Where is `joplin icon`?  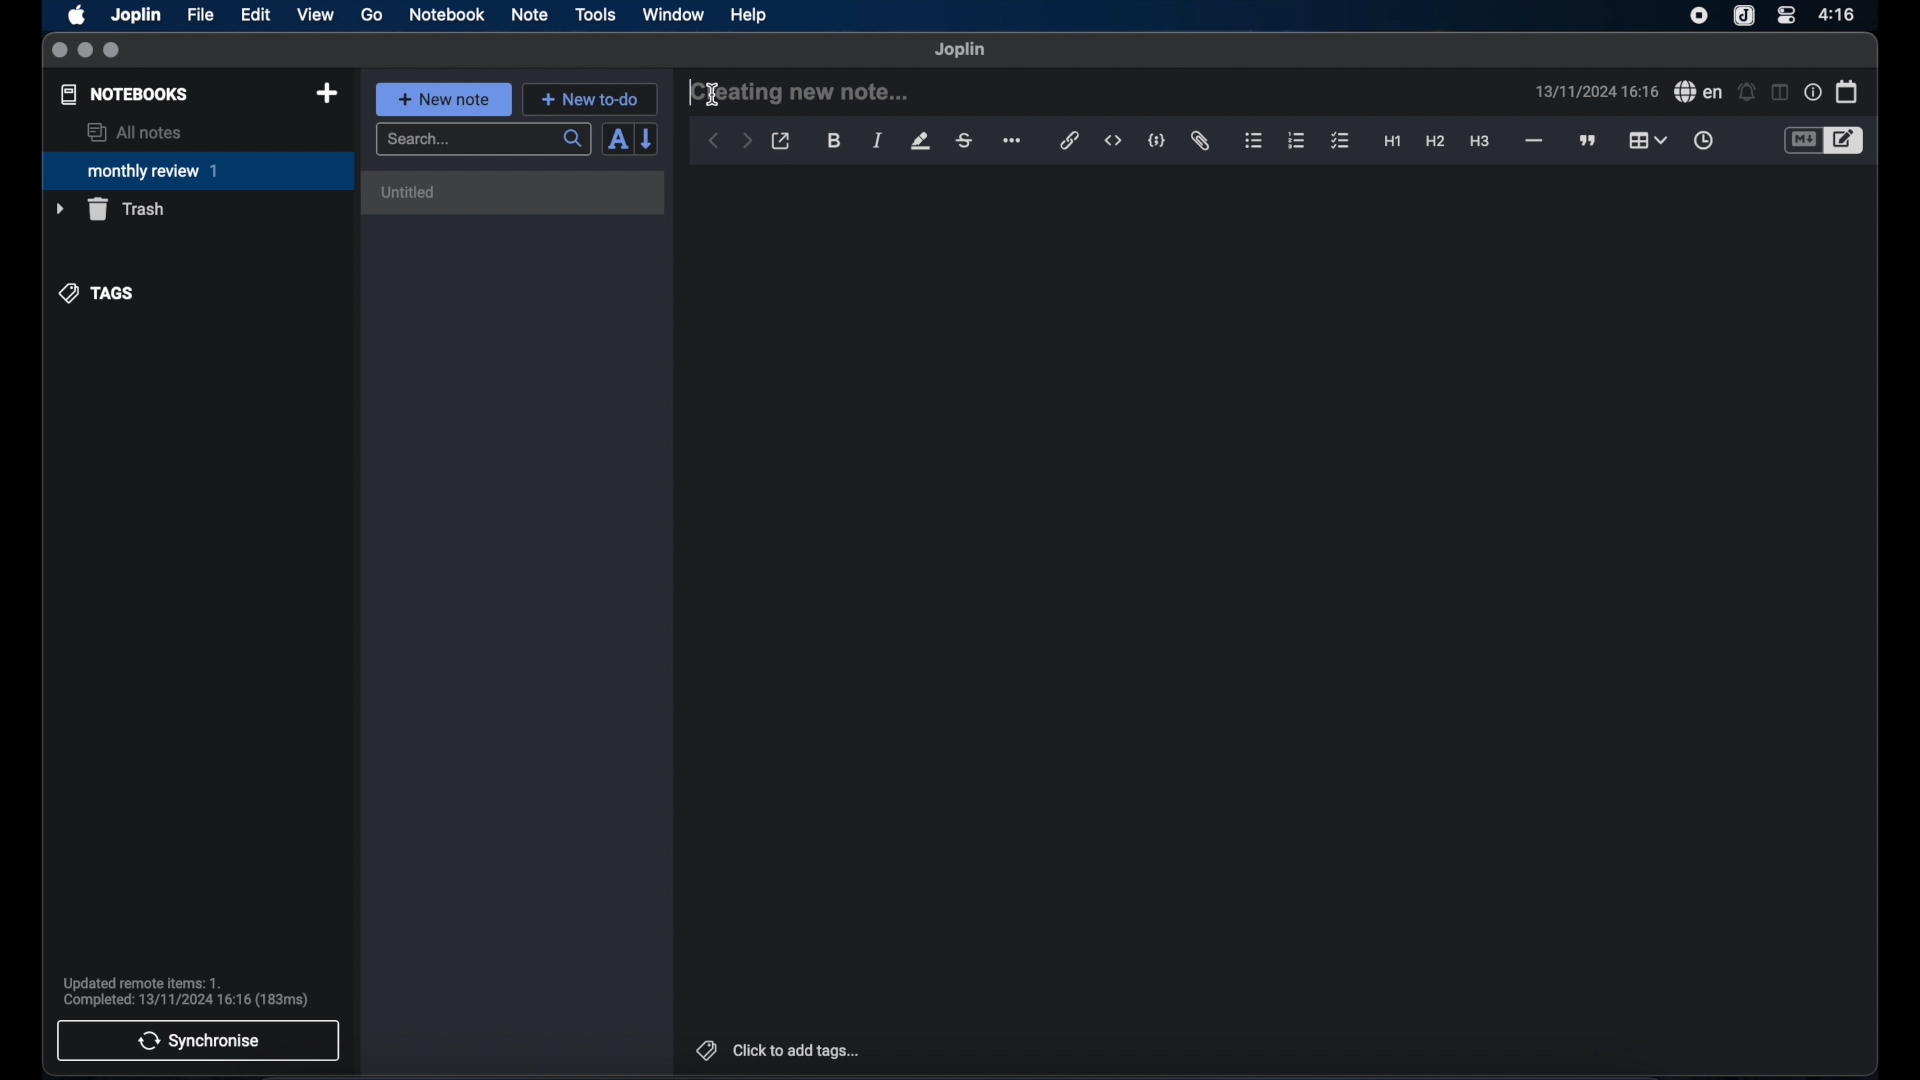
joplin icon is located at coordinates (1742, 17).